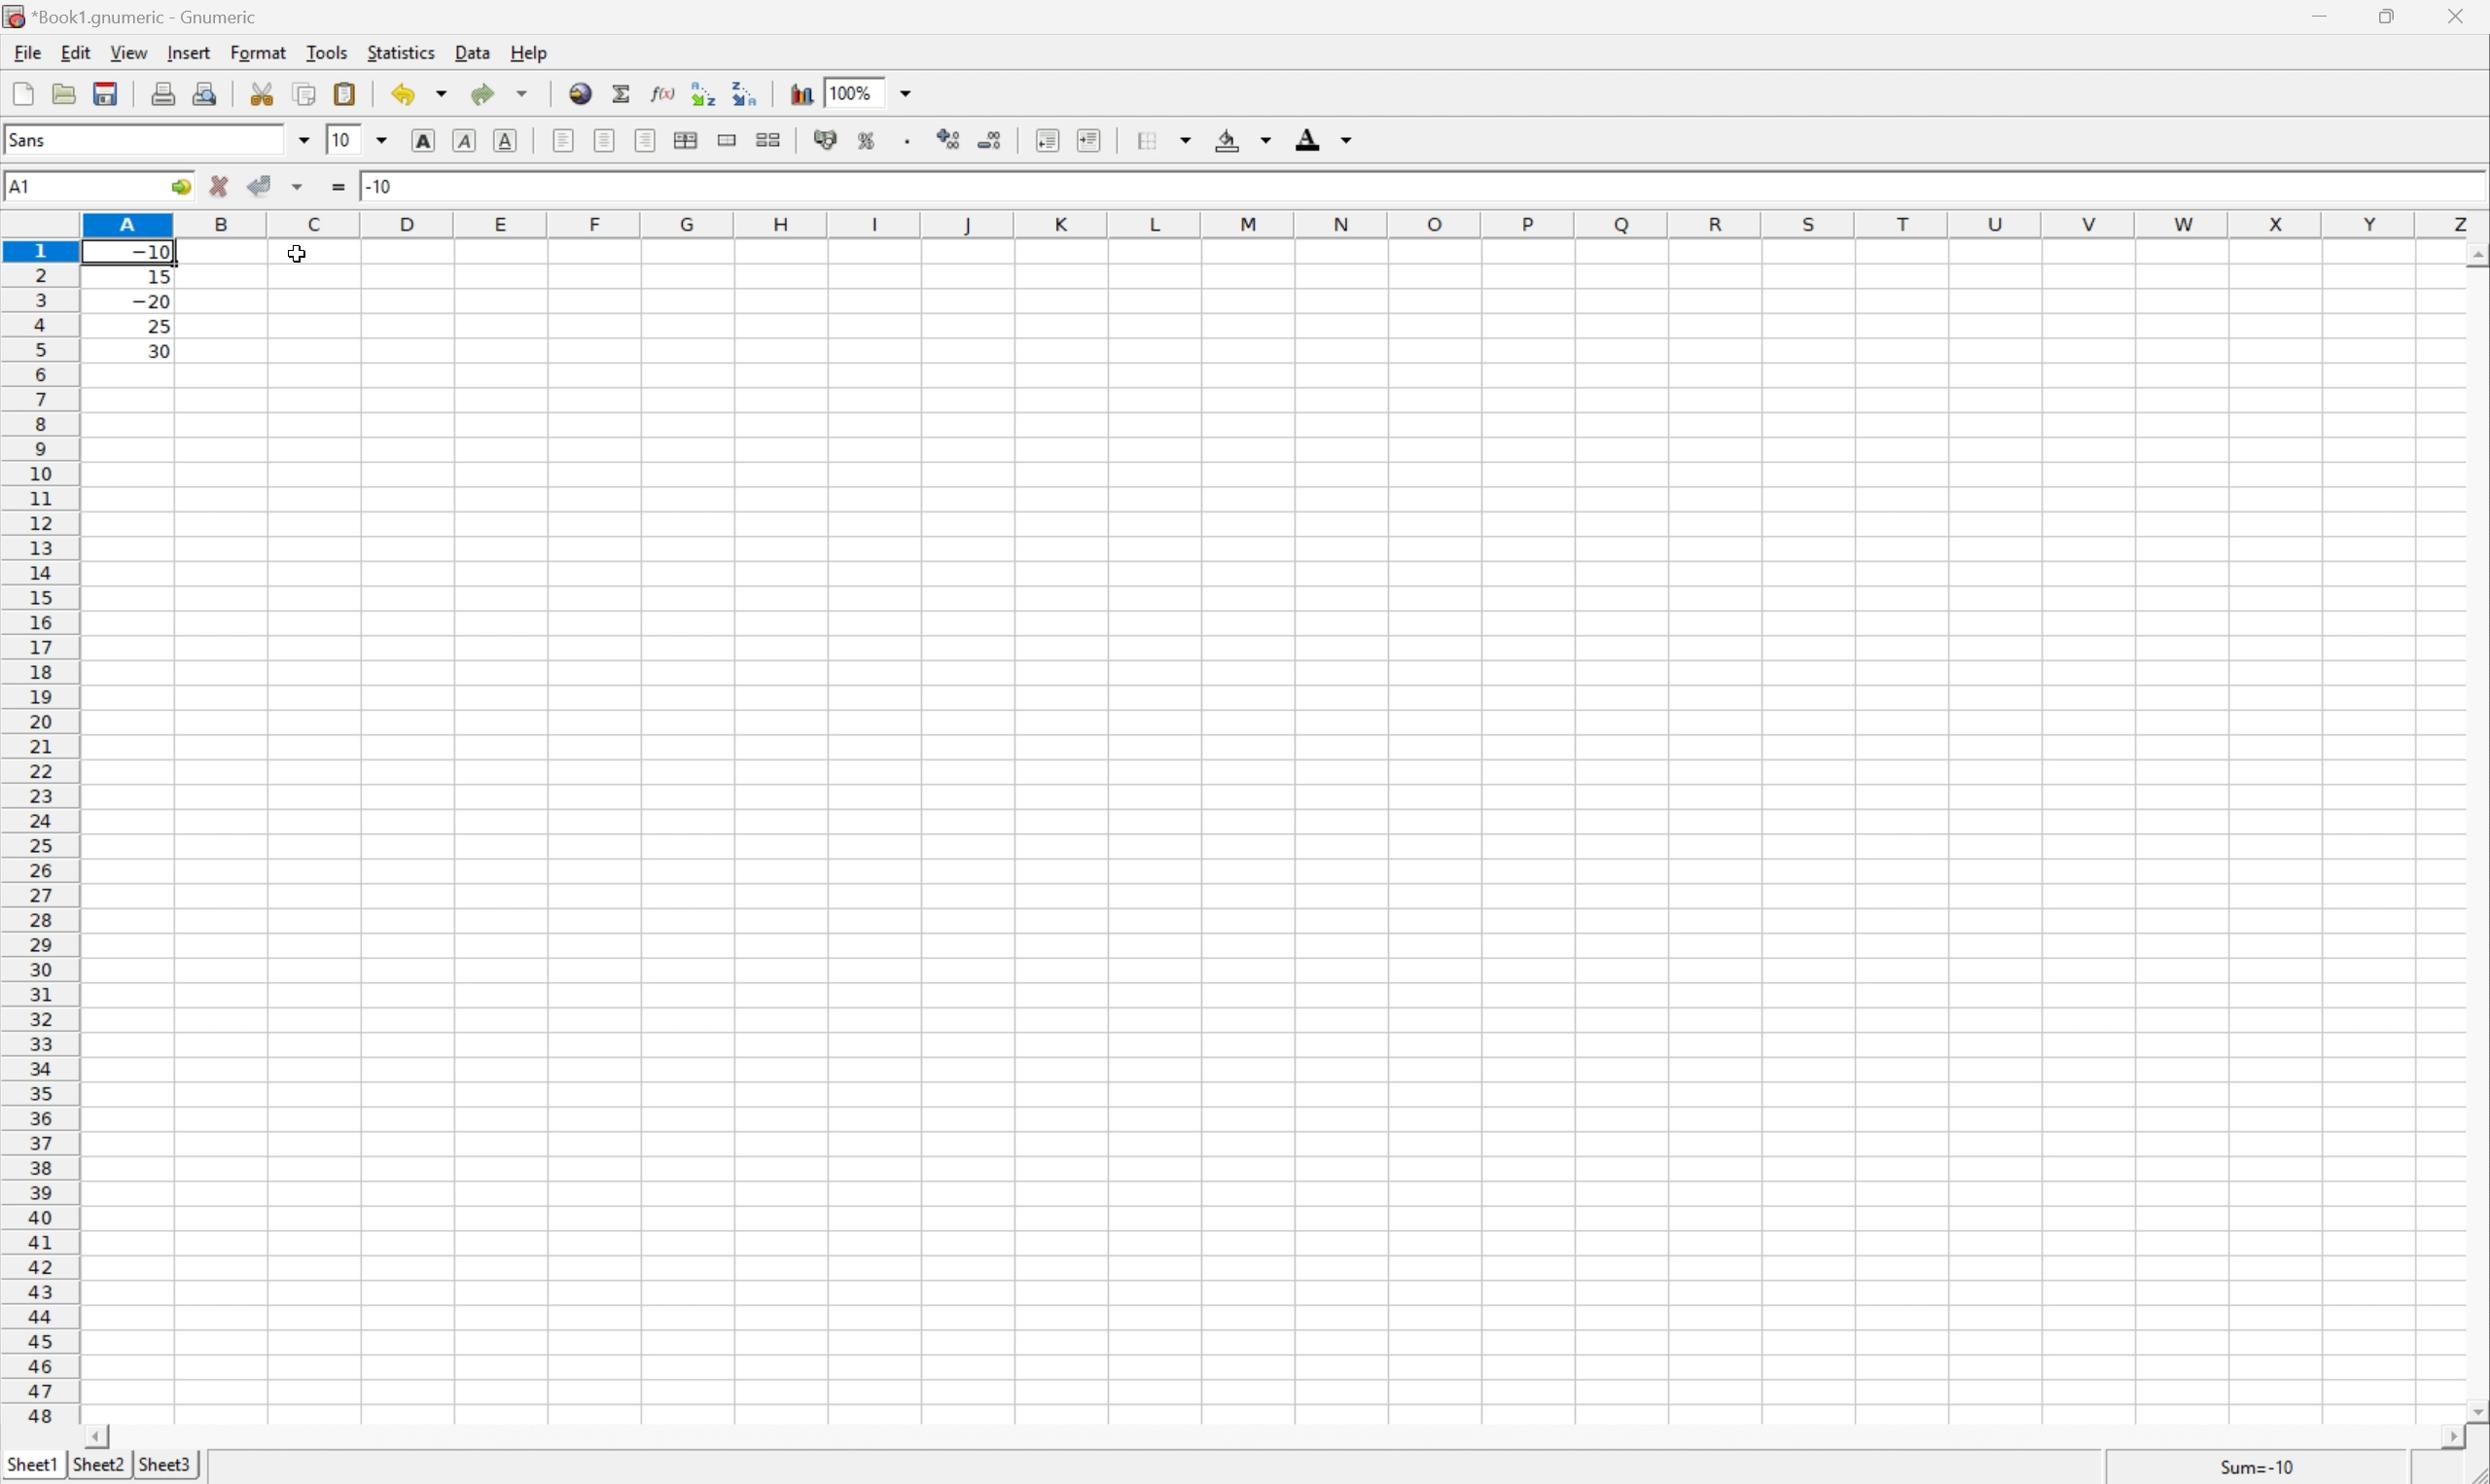 The height and width of the screenshot is (1484, 2490). Describe the element at coordinates (101, 1435) in the screenshot. I see `Scroll left` at that location.